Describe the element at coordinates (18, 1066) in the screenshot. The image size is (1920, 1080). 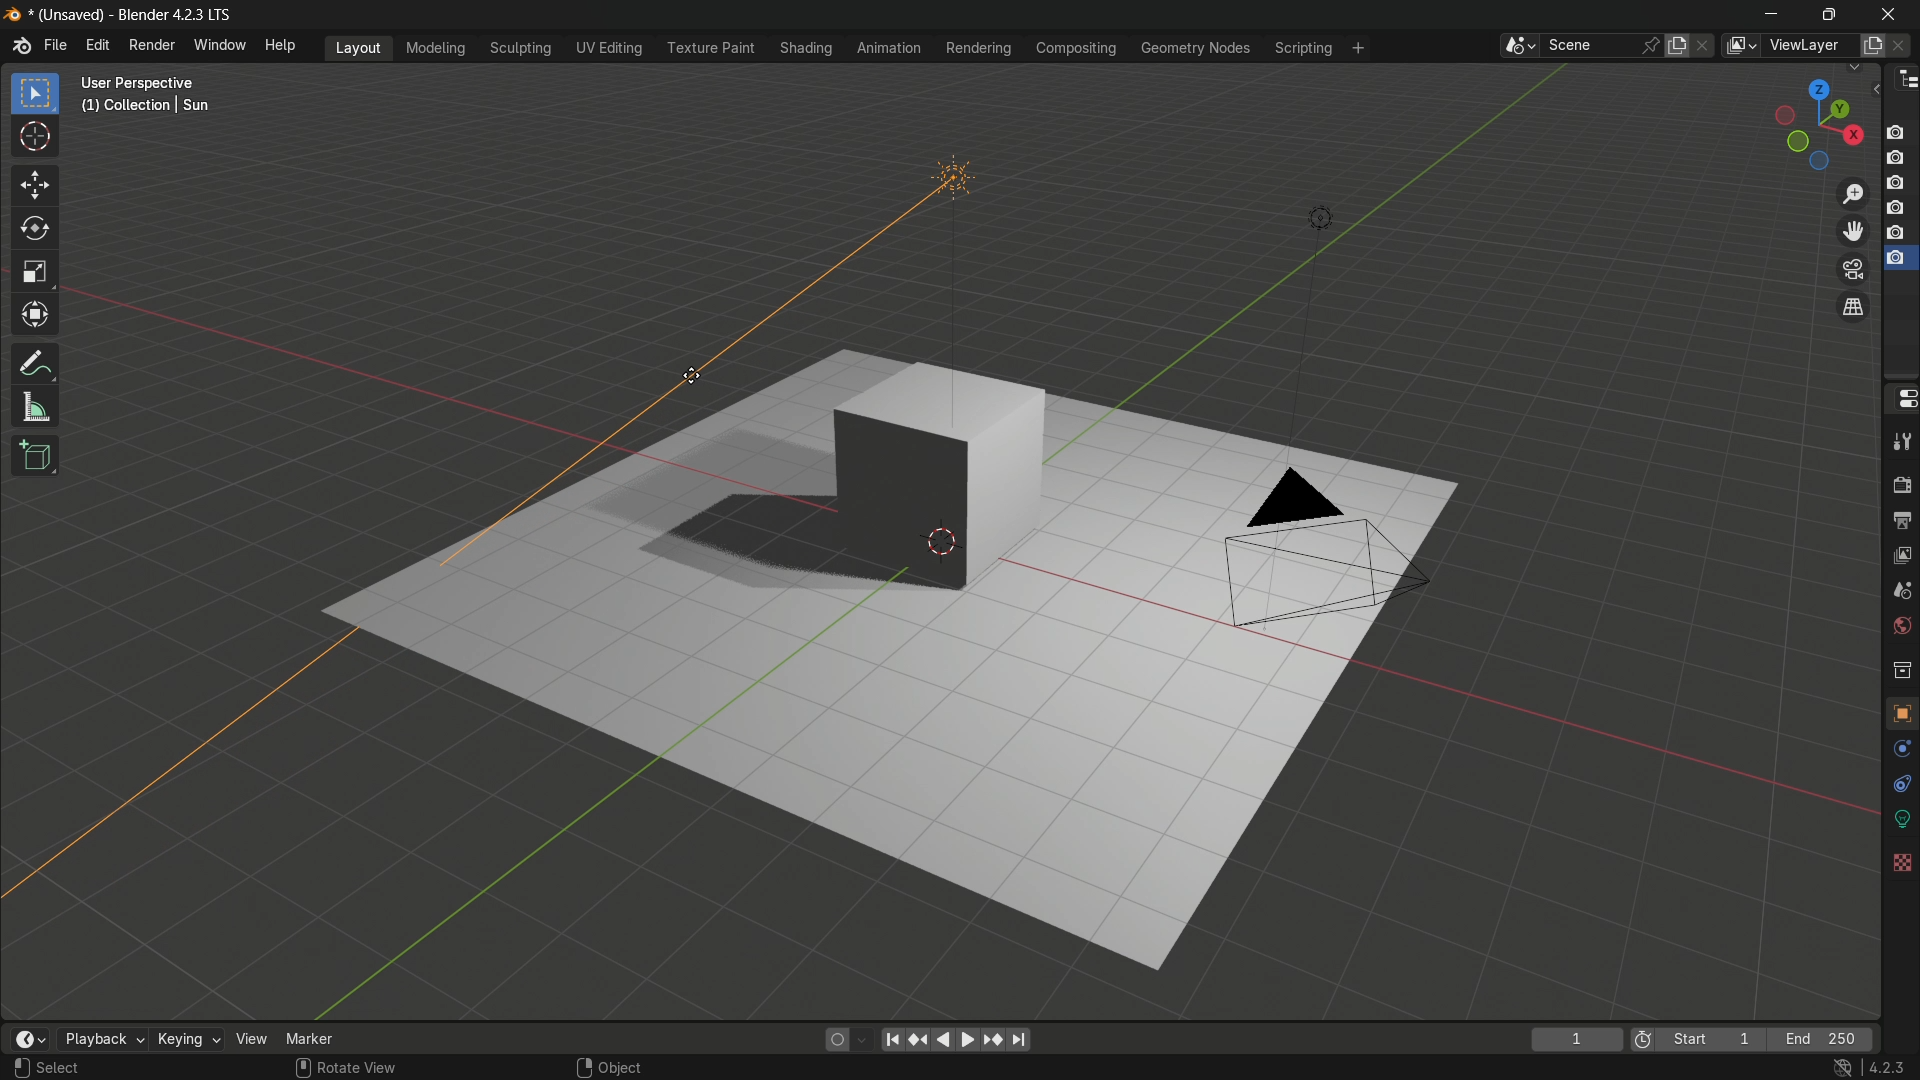
I see `left click` at that location.